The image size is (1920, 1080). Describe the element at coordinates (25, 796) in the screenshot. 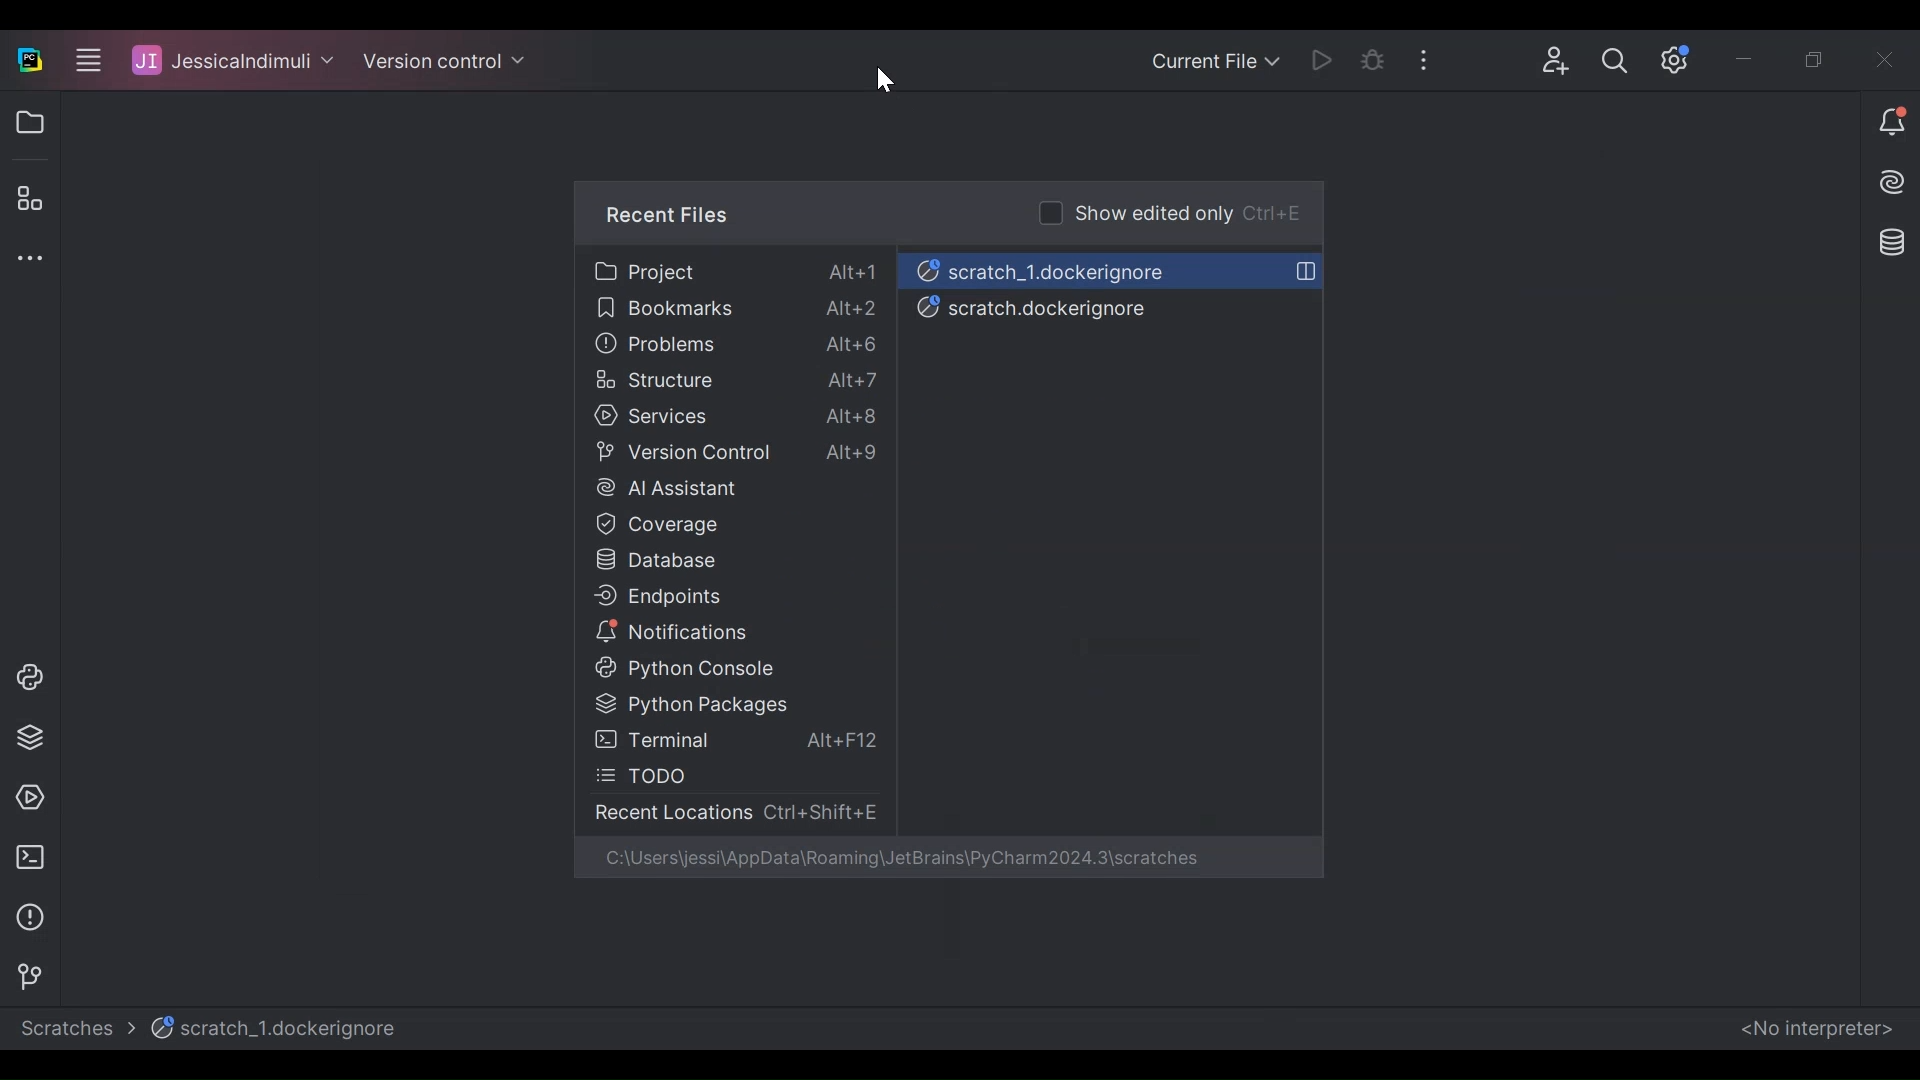

I see `Services` at that location.